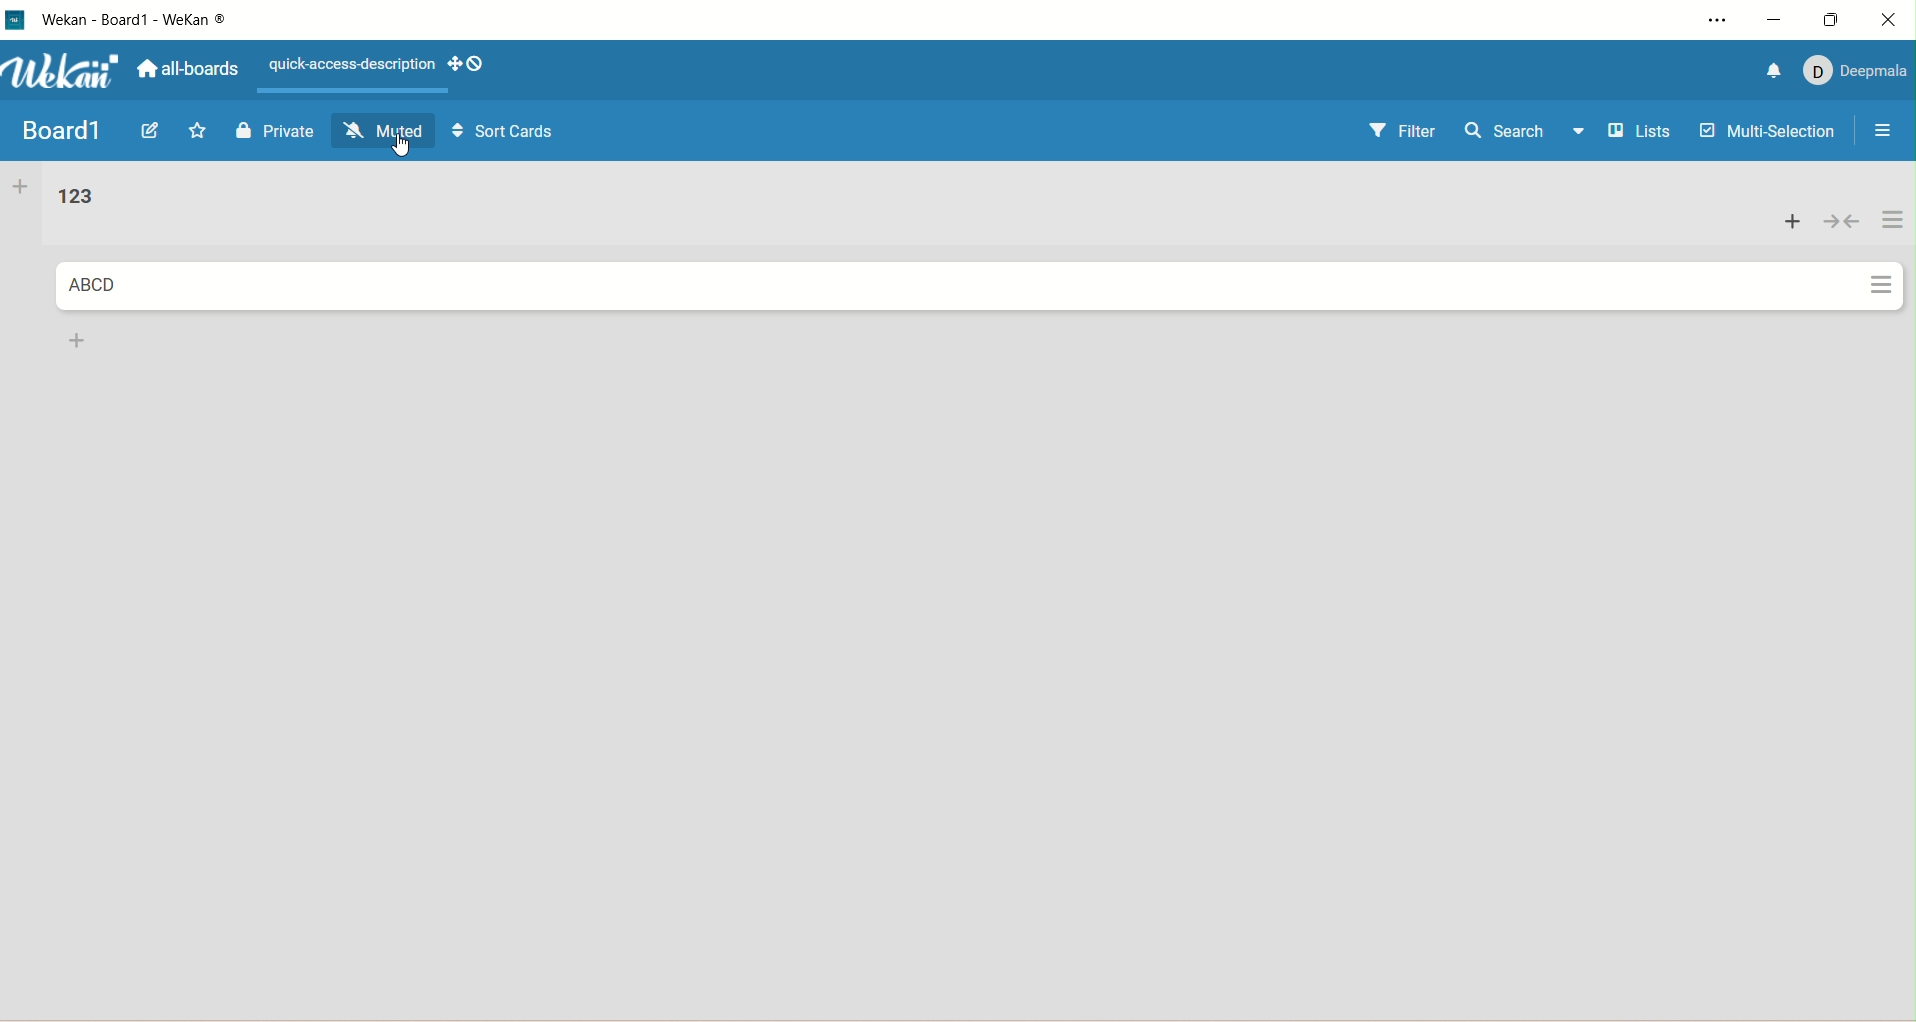 Image resolution: width=1916 pixels, height=1022 pixels. Describe the element at coordinates (64, 71) in the screenshot. I see `wekan` at that location.